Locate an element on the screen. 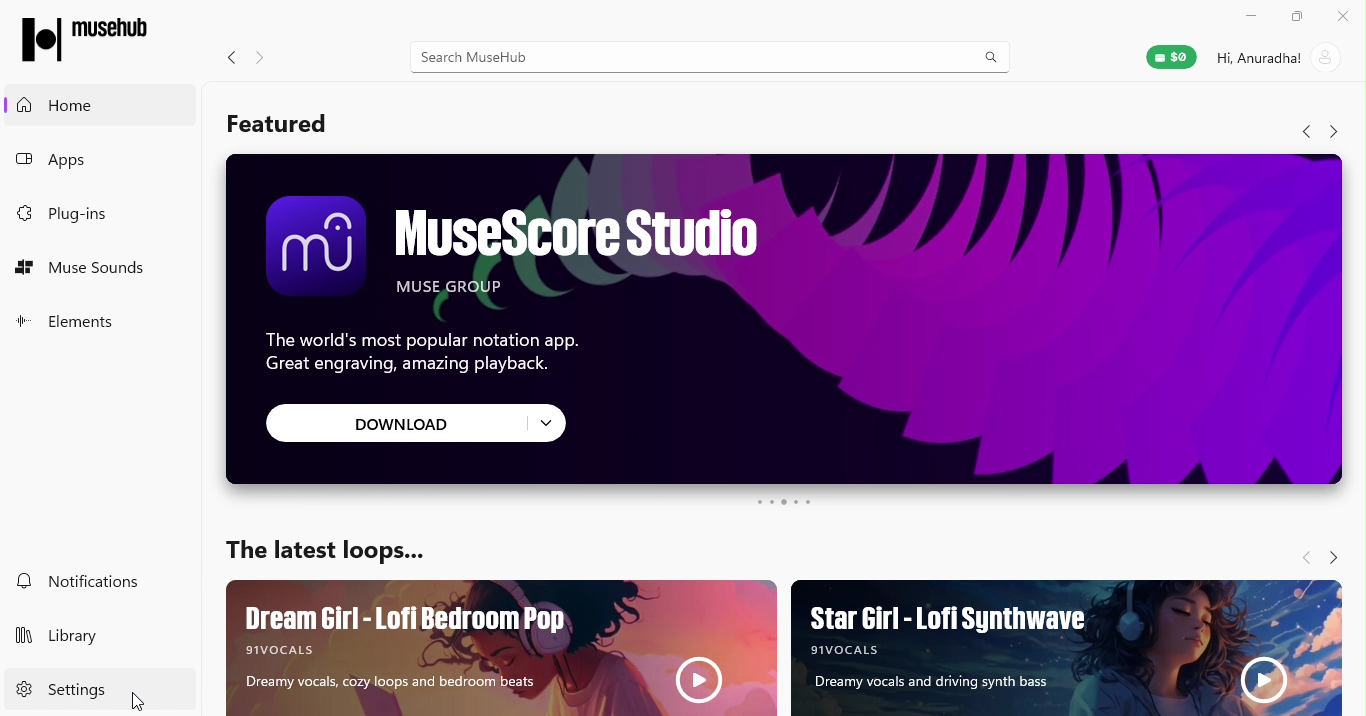  download is located at coordinates (422, 424).